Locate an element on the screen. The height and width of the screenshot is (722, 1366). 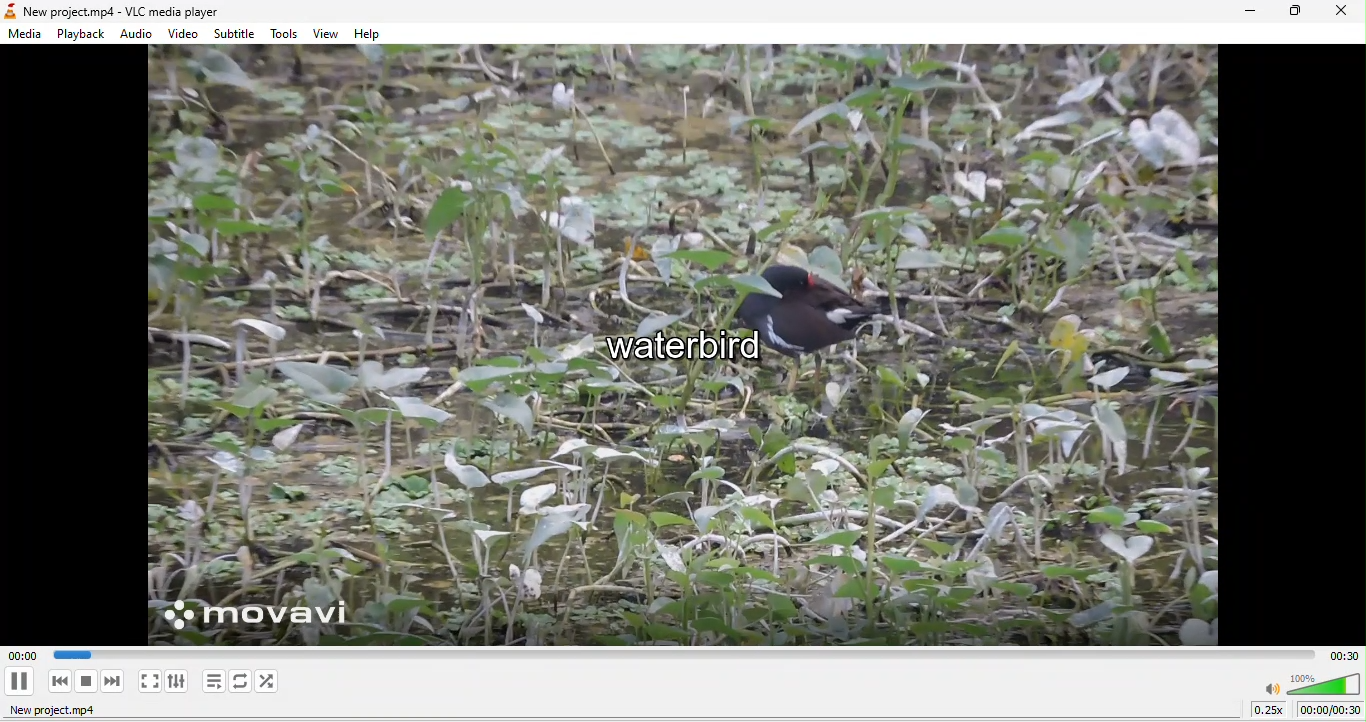
subtitle is located at coordinates (237, 32).